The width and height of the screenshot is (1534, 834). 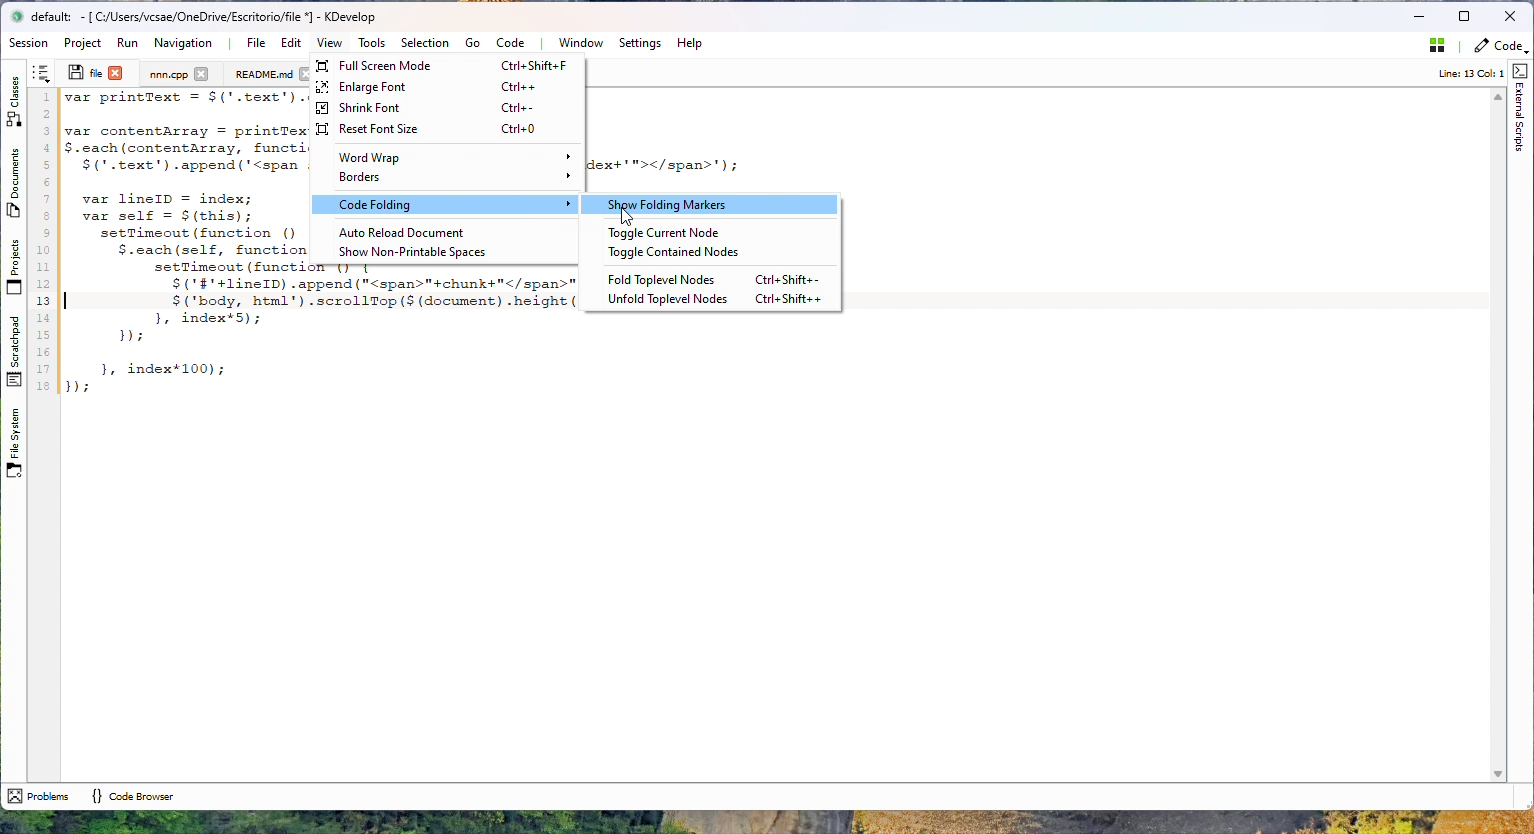 I want to click on Project, so click(x=86, y=43).